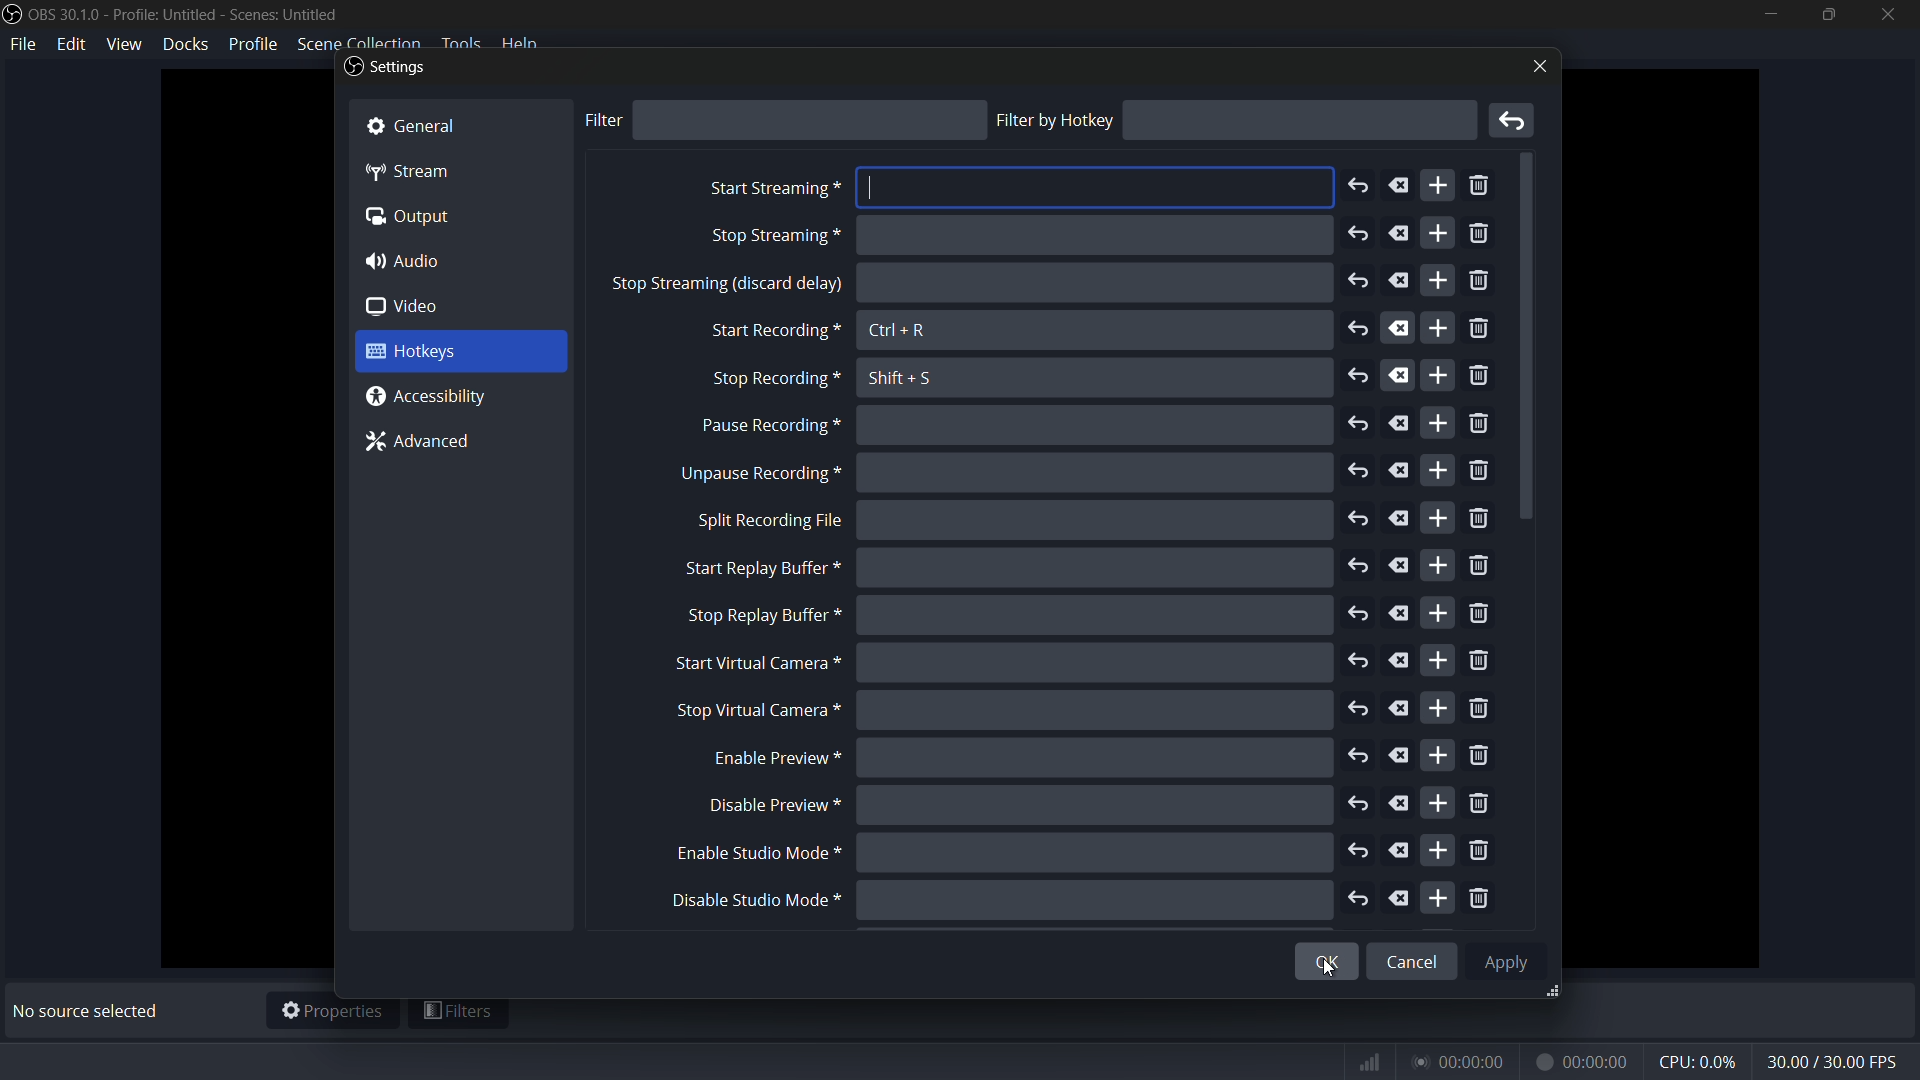  What do you see at coordinates (1399, 234) in the screenshot?
I see `` at bounding box center [1399, 234].